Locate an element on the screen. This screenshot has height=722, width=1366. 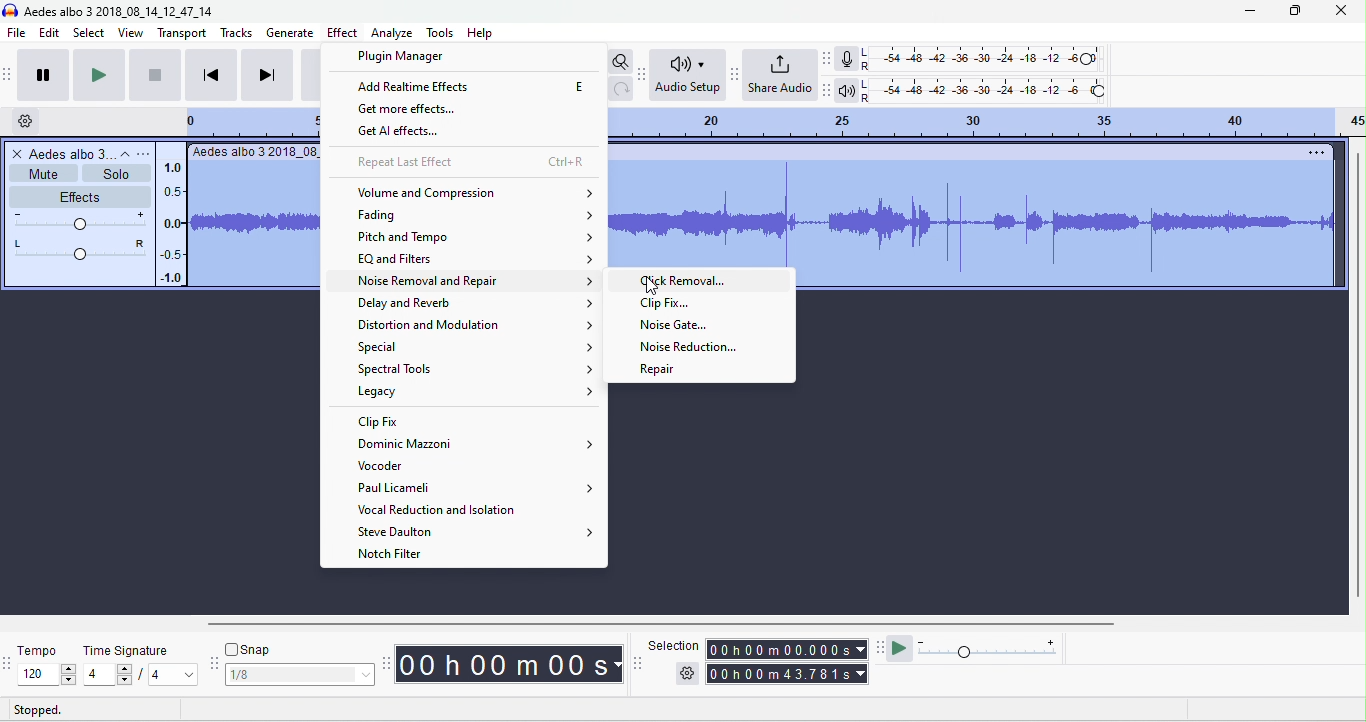
analyze is located at coordinates (394, 33).